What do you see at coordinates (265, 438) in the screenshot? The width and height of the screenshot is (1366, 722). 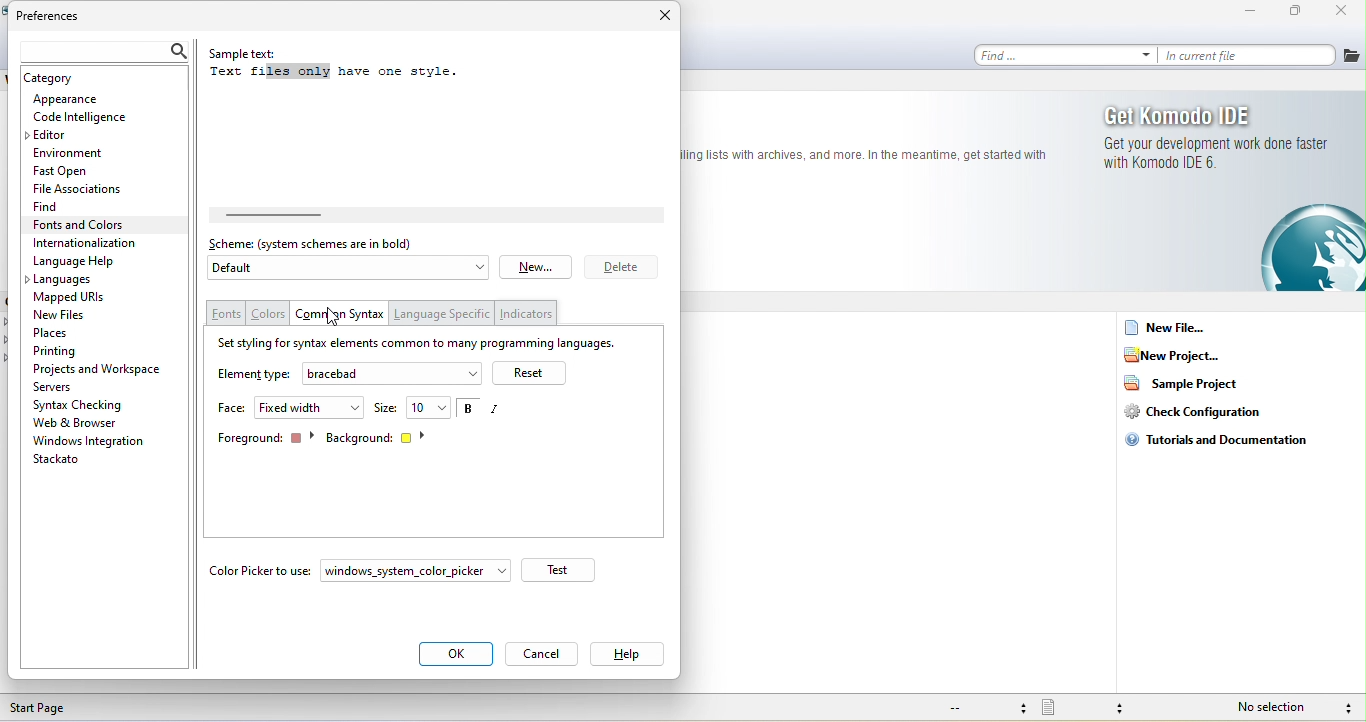 I see `foreground` at bounding box center [265, 438].